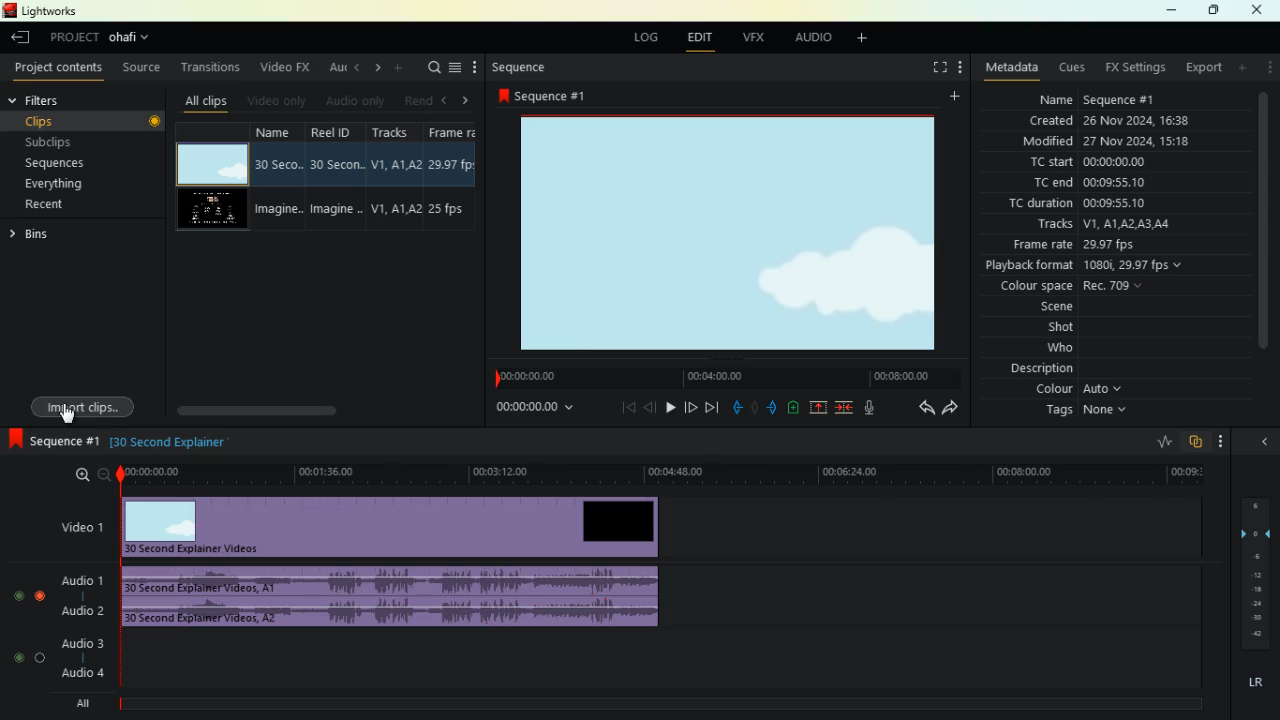 The height and width of the screenshot is (720, 1280). What do you see at coordinates (1102, 142) in the screenshot?
I see `modified` at bounding box center [1102, 142].